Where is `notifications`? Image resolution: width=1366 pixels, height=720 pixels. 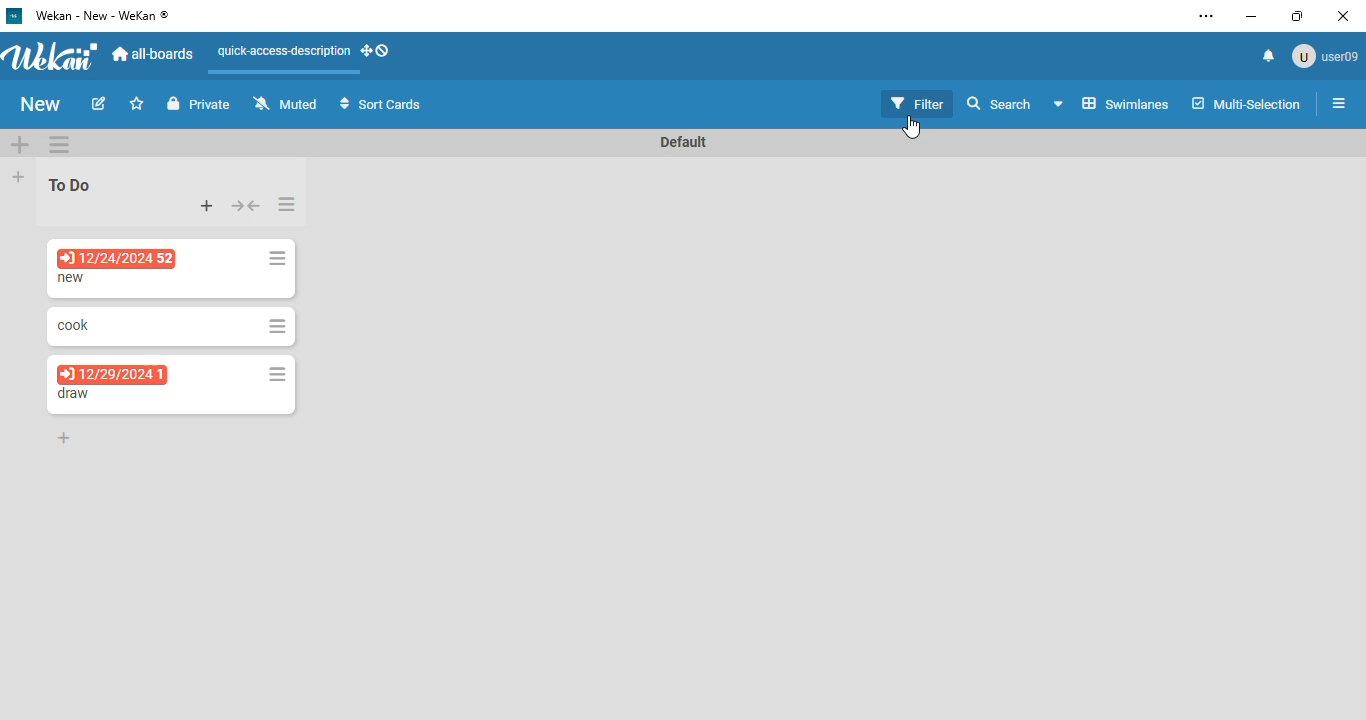 notifications is located at coordinates (1269, 56).